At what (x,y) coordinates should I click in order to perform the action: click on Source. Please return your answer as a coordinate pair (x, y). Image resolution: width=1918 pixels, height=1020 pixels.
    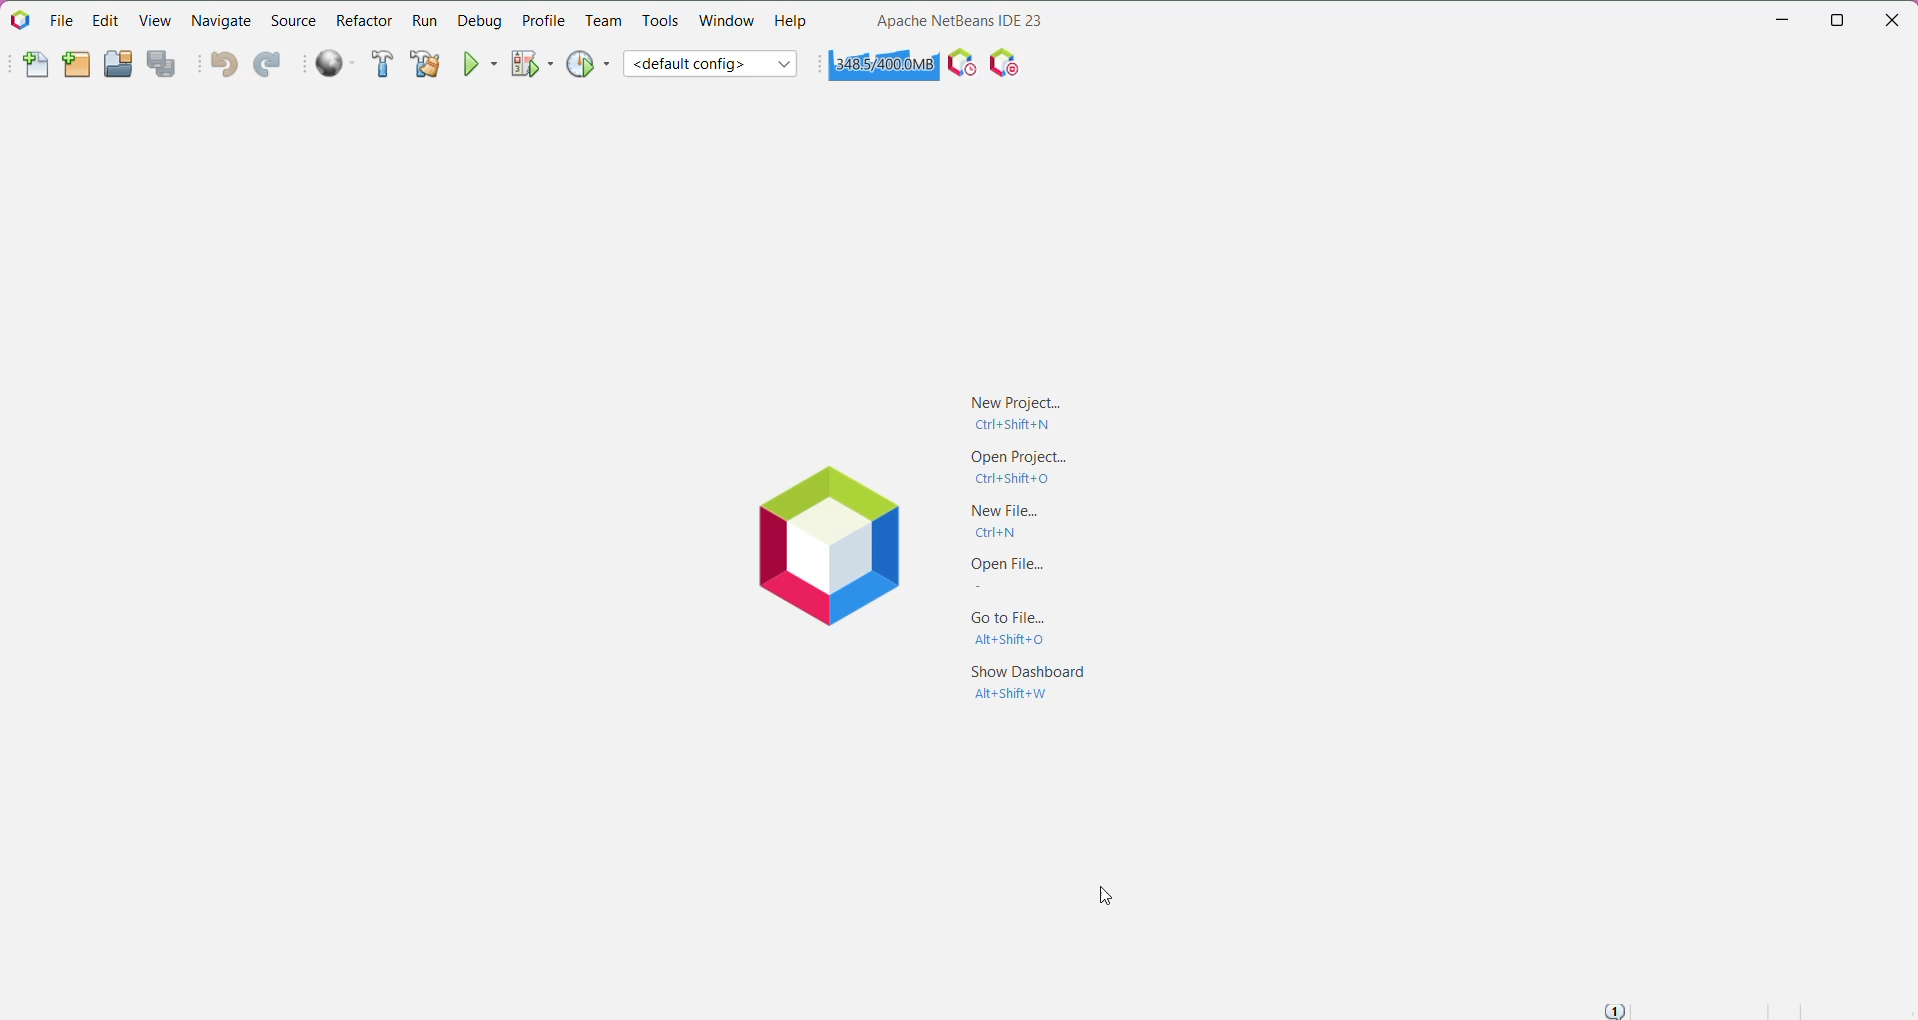
    Looking at the image, I should click on (293, 21).